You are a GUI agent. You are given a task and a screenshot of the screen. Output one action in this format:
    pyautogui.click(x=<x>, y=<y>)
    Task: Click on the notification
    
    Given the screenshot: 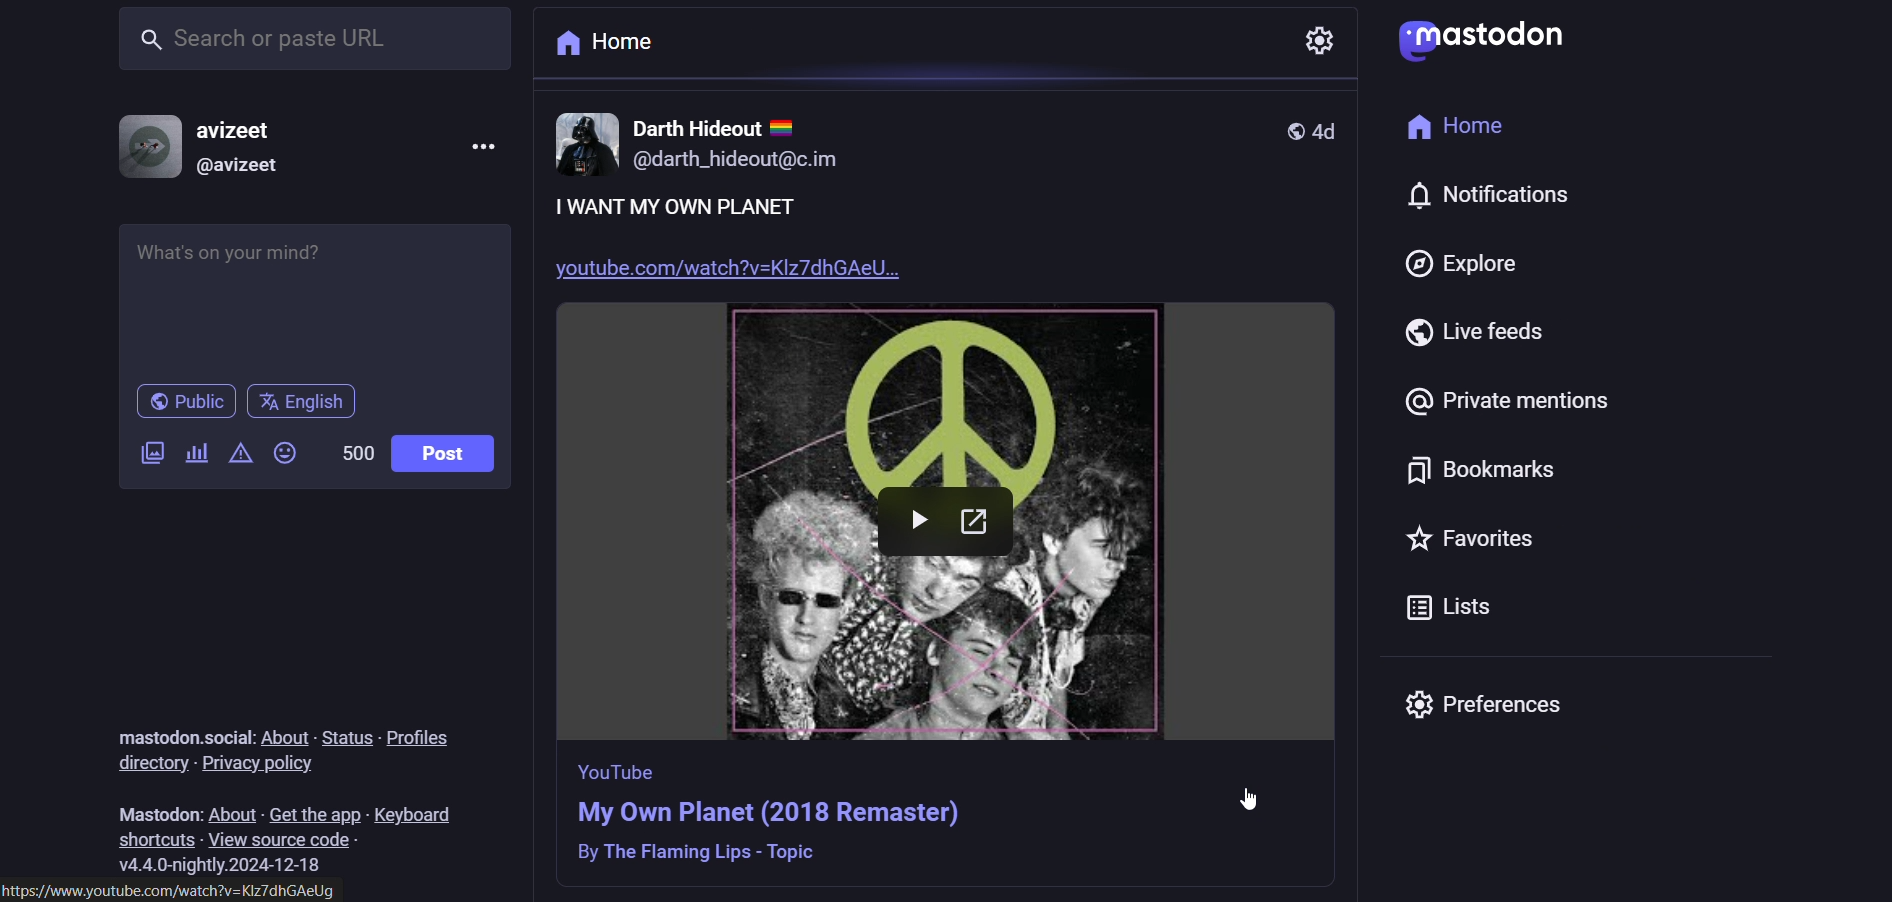 What is the action you would take?
    pyautogui.click(x=1510, y=197)
    